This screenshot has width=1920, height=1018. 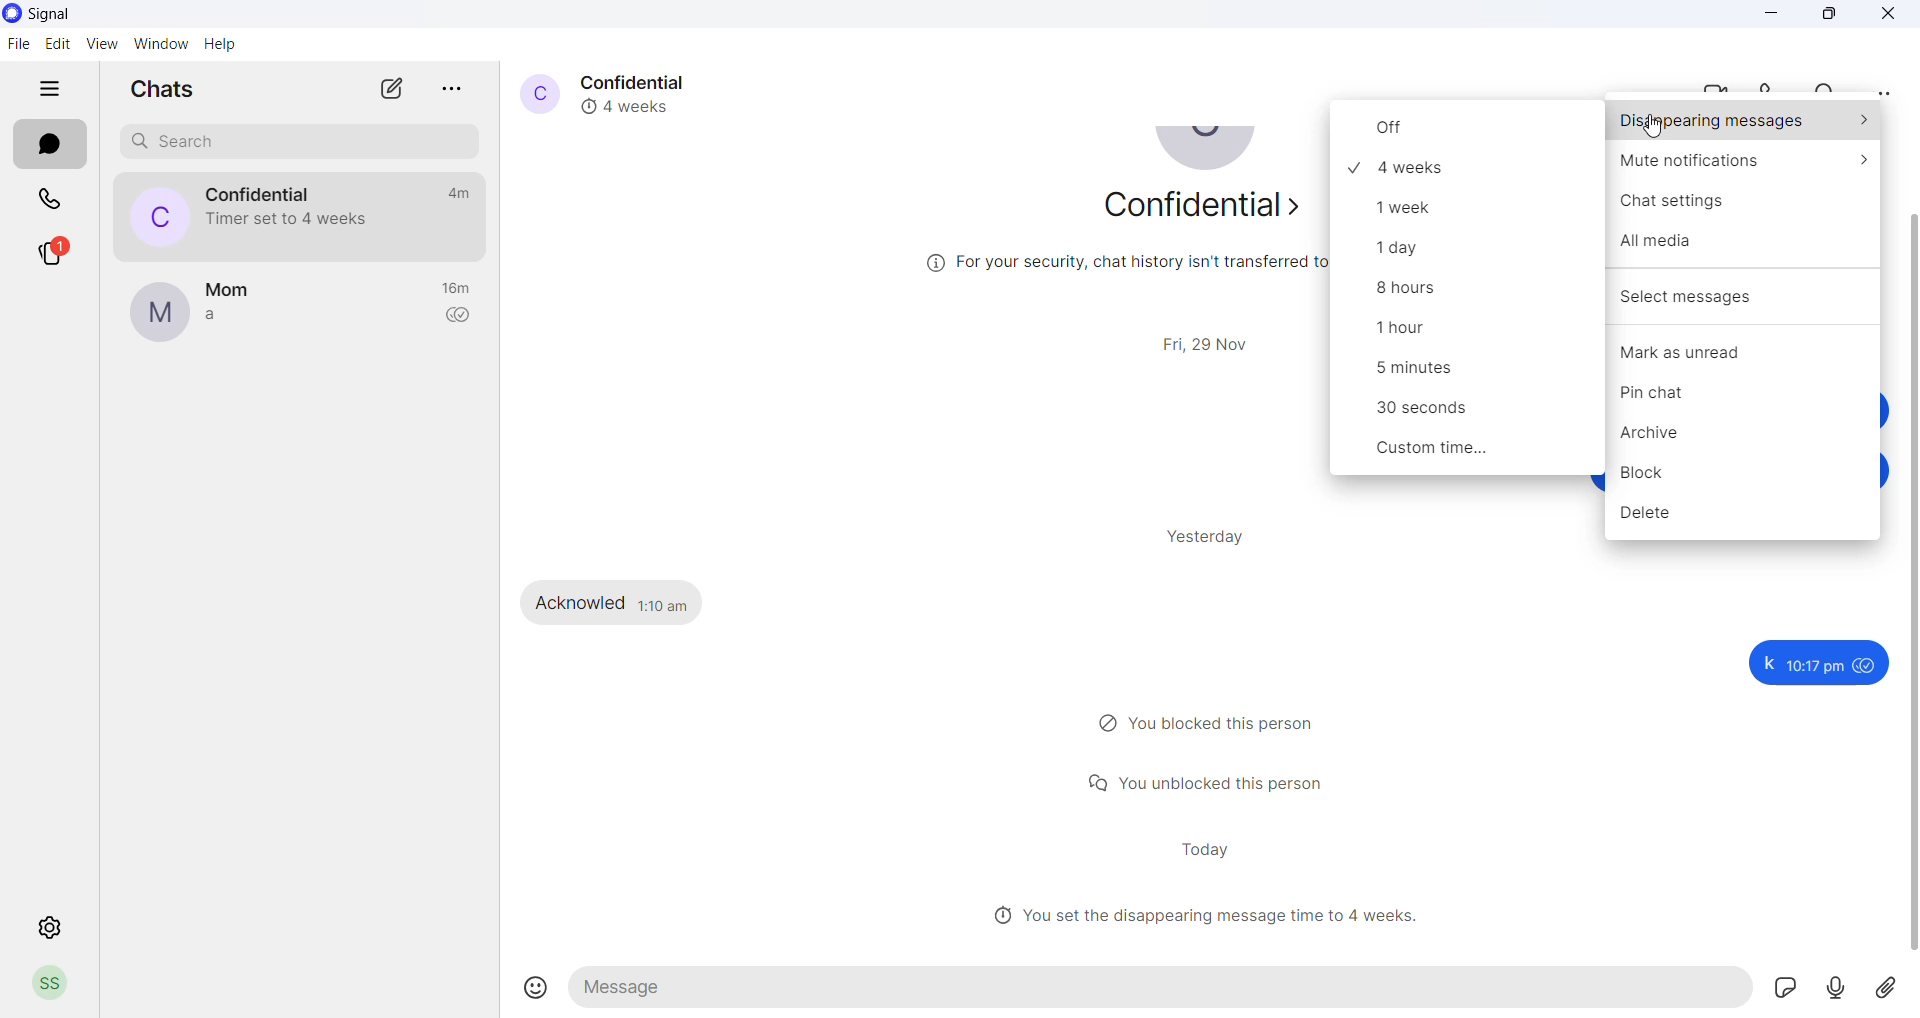 What do you see at coordinates (1721, 84) in the screenshot?
I see `video call` at bounding box center [1721, 84].